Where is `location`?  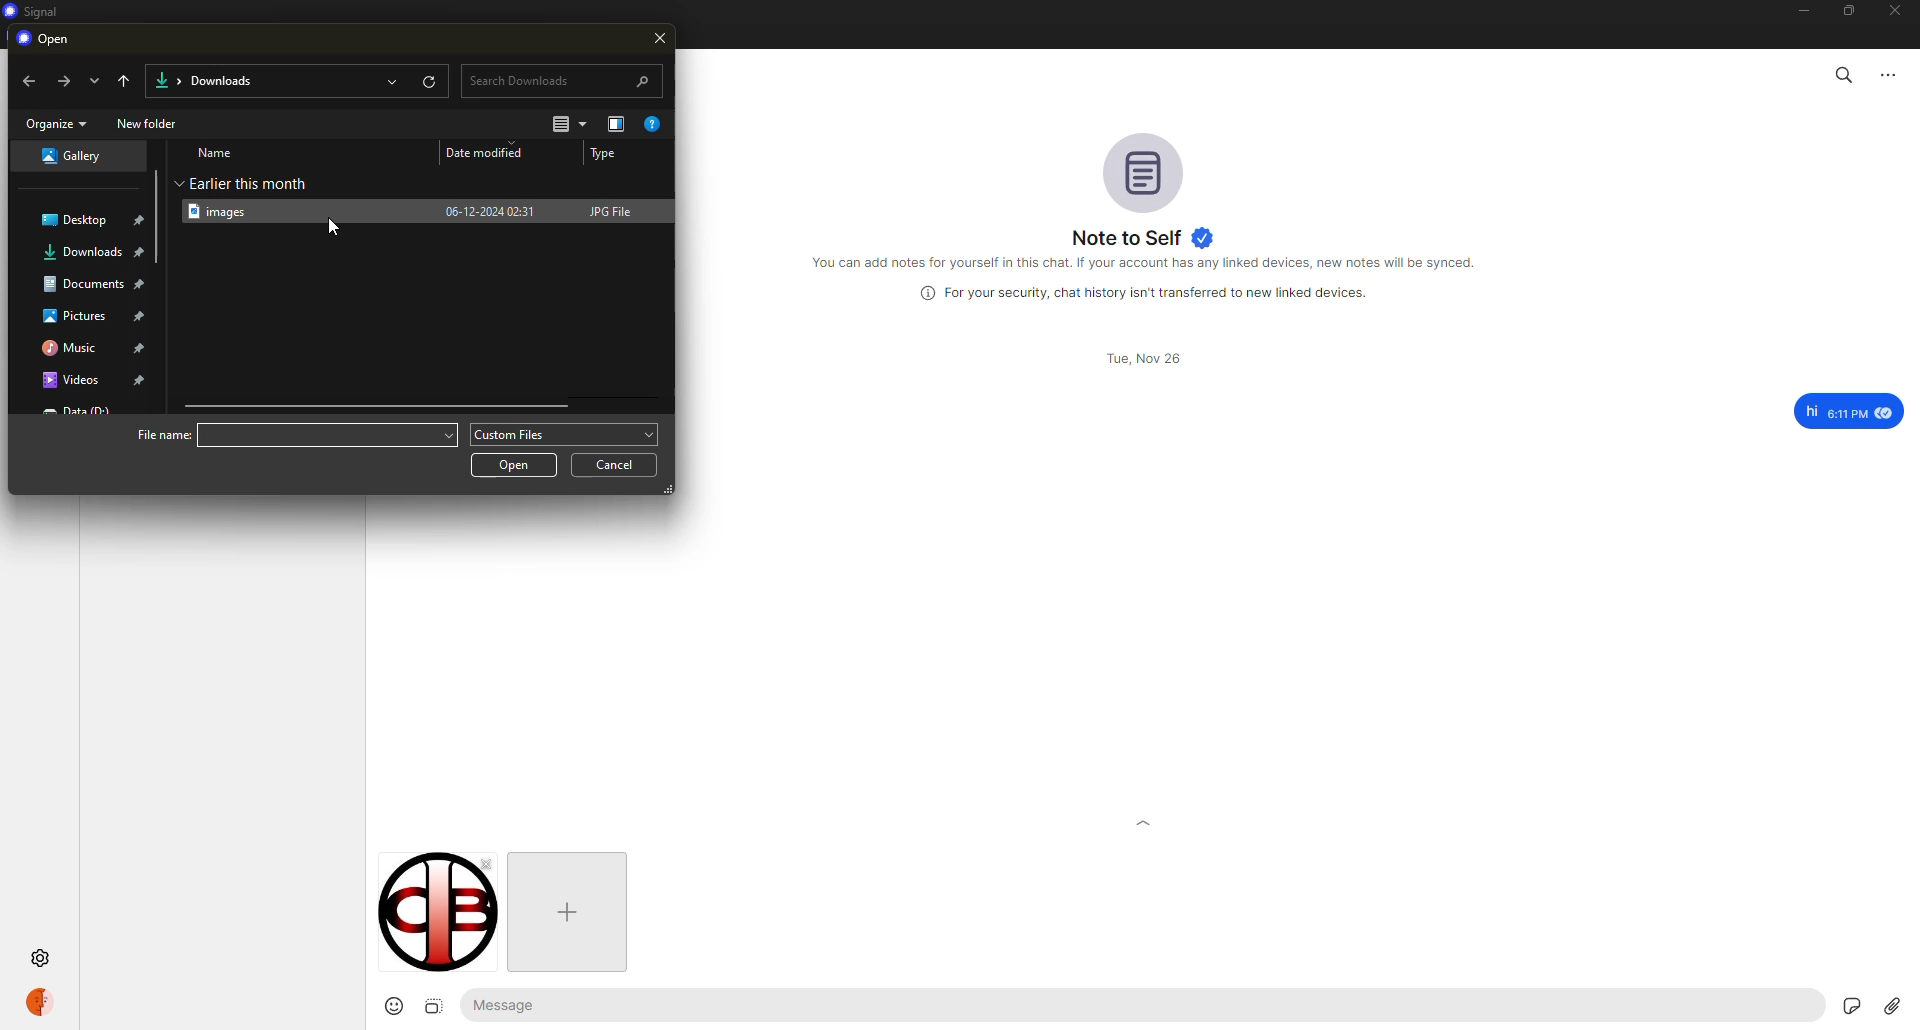 location is located at coordinates (69, 347).